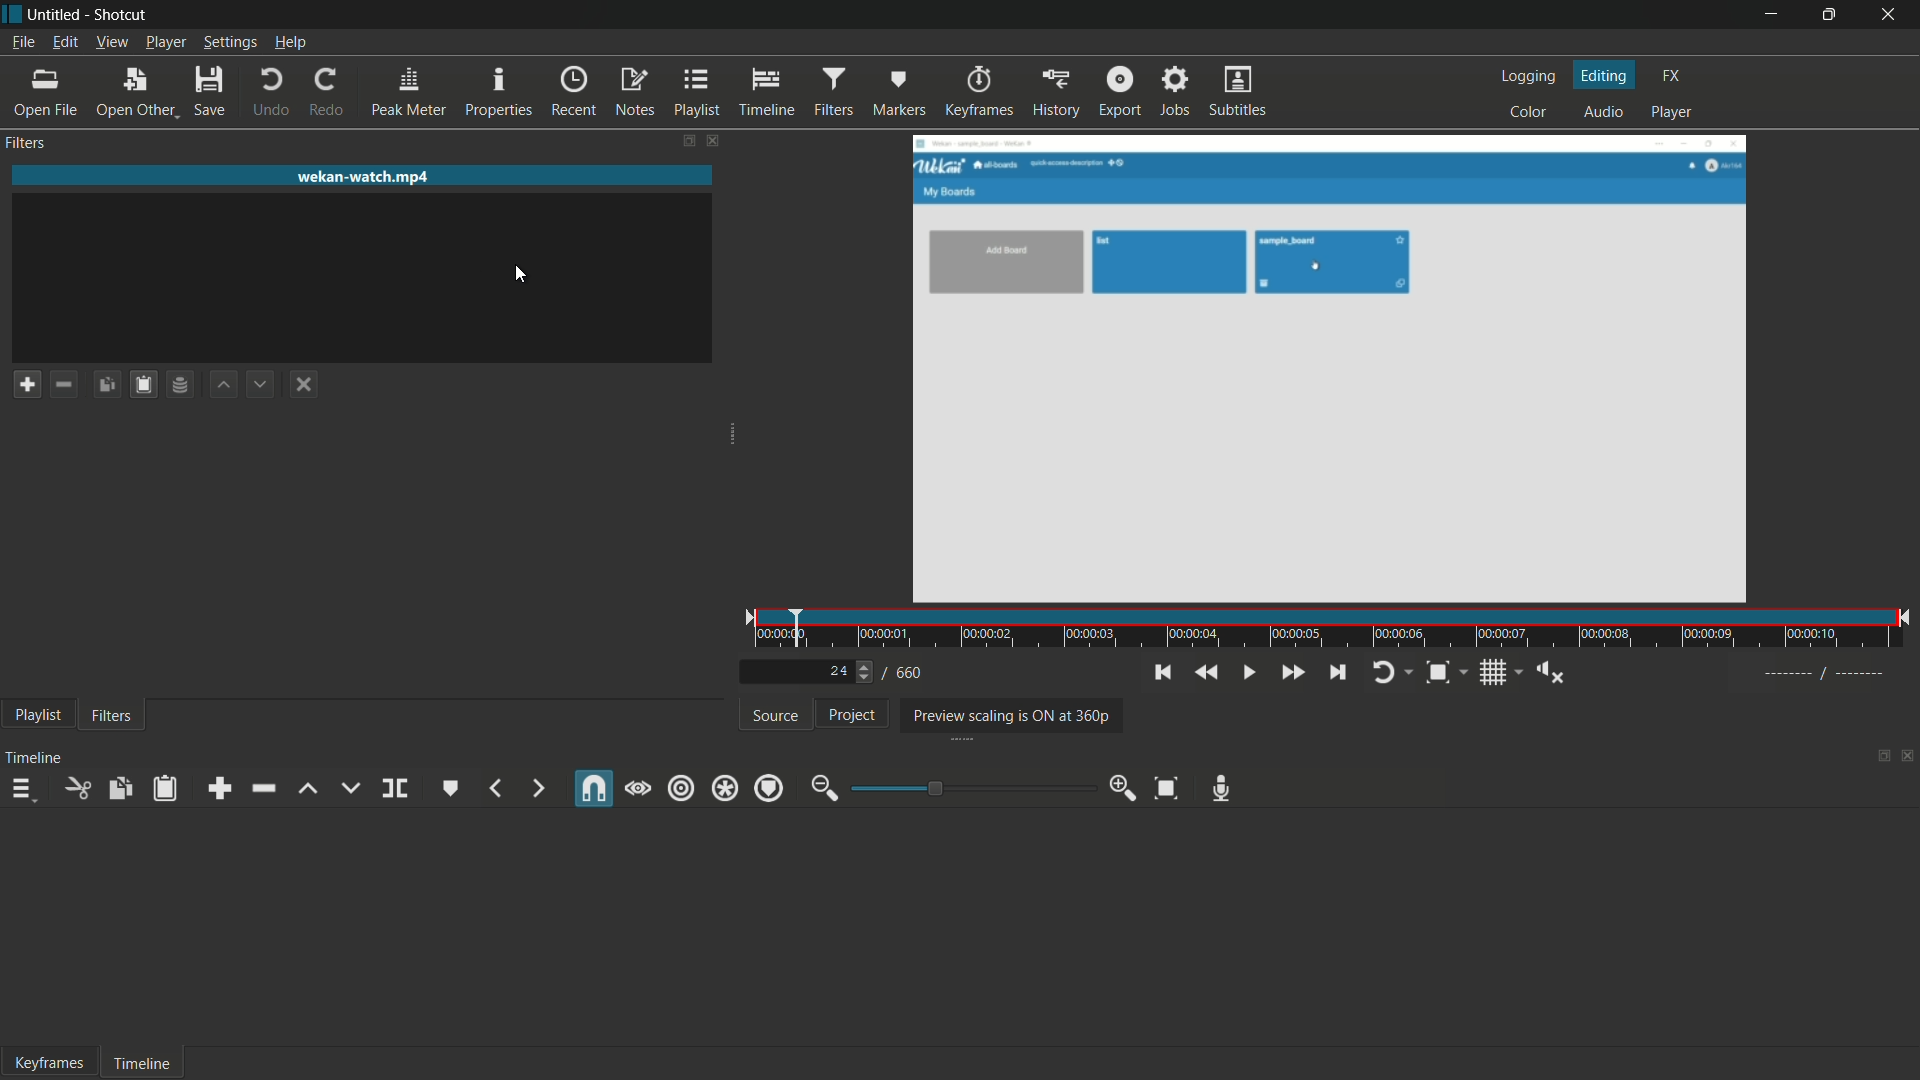 Image resolution: width=1920 pixels, height=1080 pixels. I want to click on timeline, so click(768, 92).